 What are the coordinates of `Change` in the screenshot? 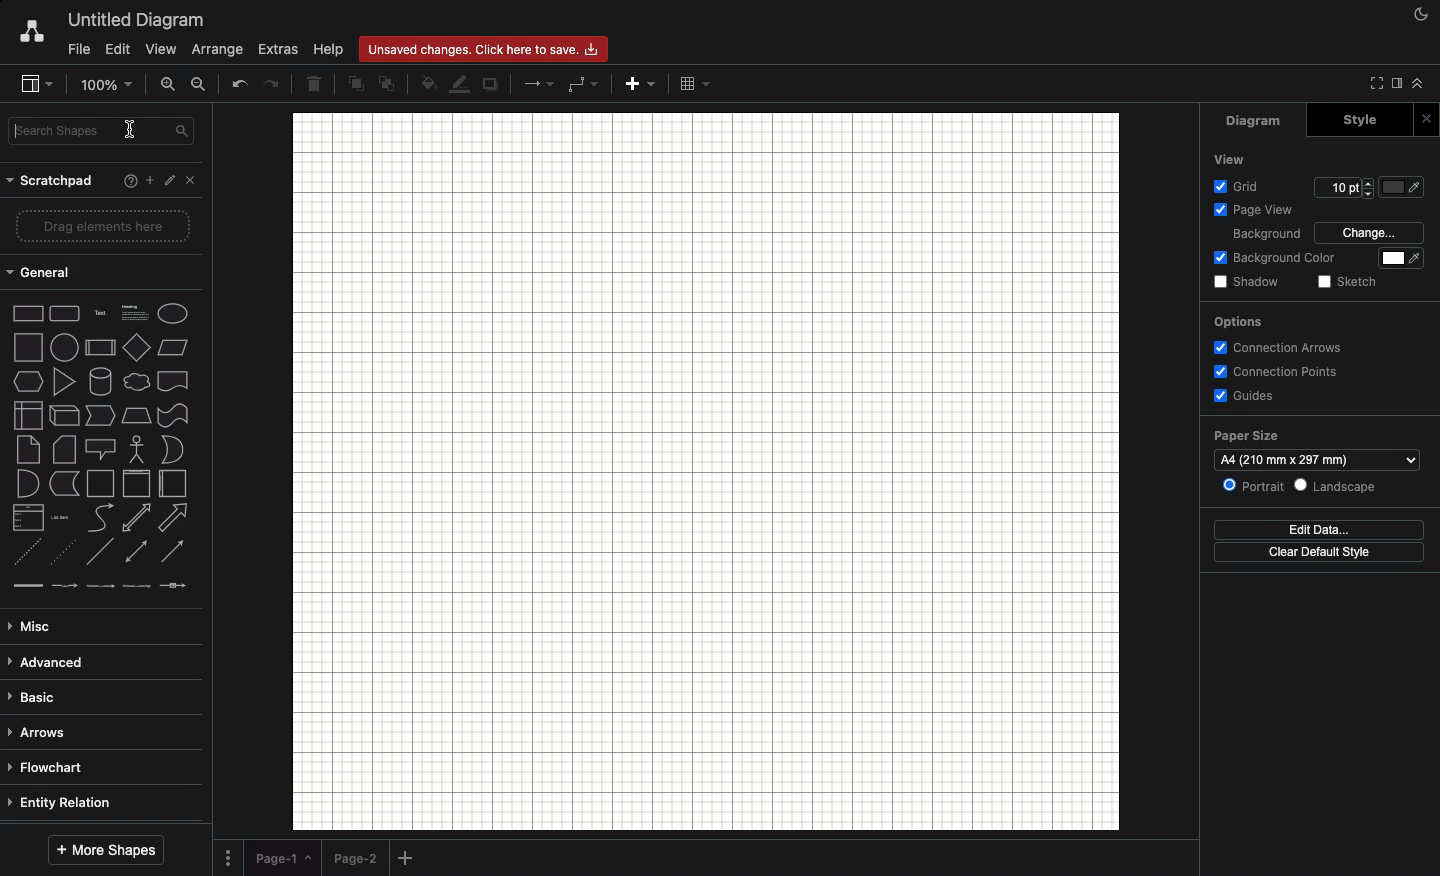 It's located at (1373, 233).